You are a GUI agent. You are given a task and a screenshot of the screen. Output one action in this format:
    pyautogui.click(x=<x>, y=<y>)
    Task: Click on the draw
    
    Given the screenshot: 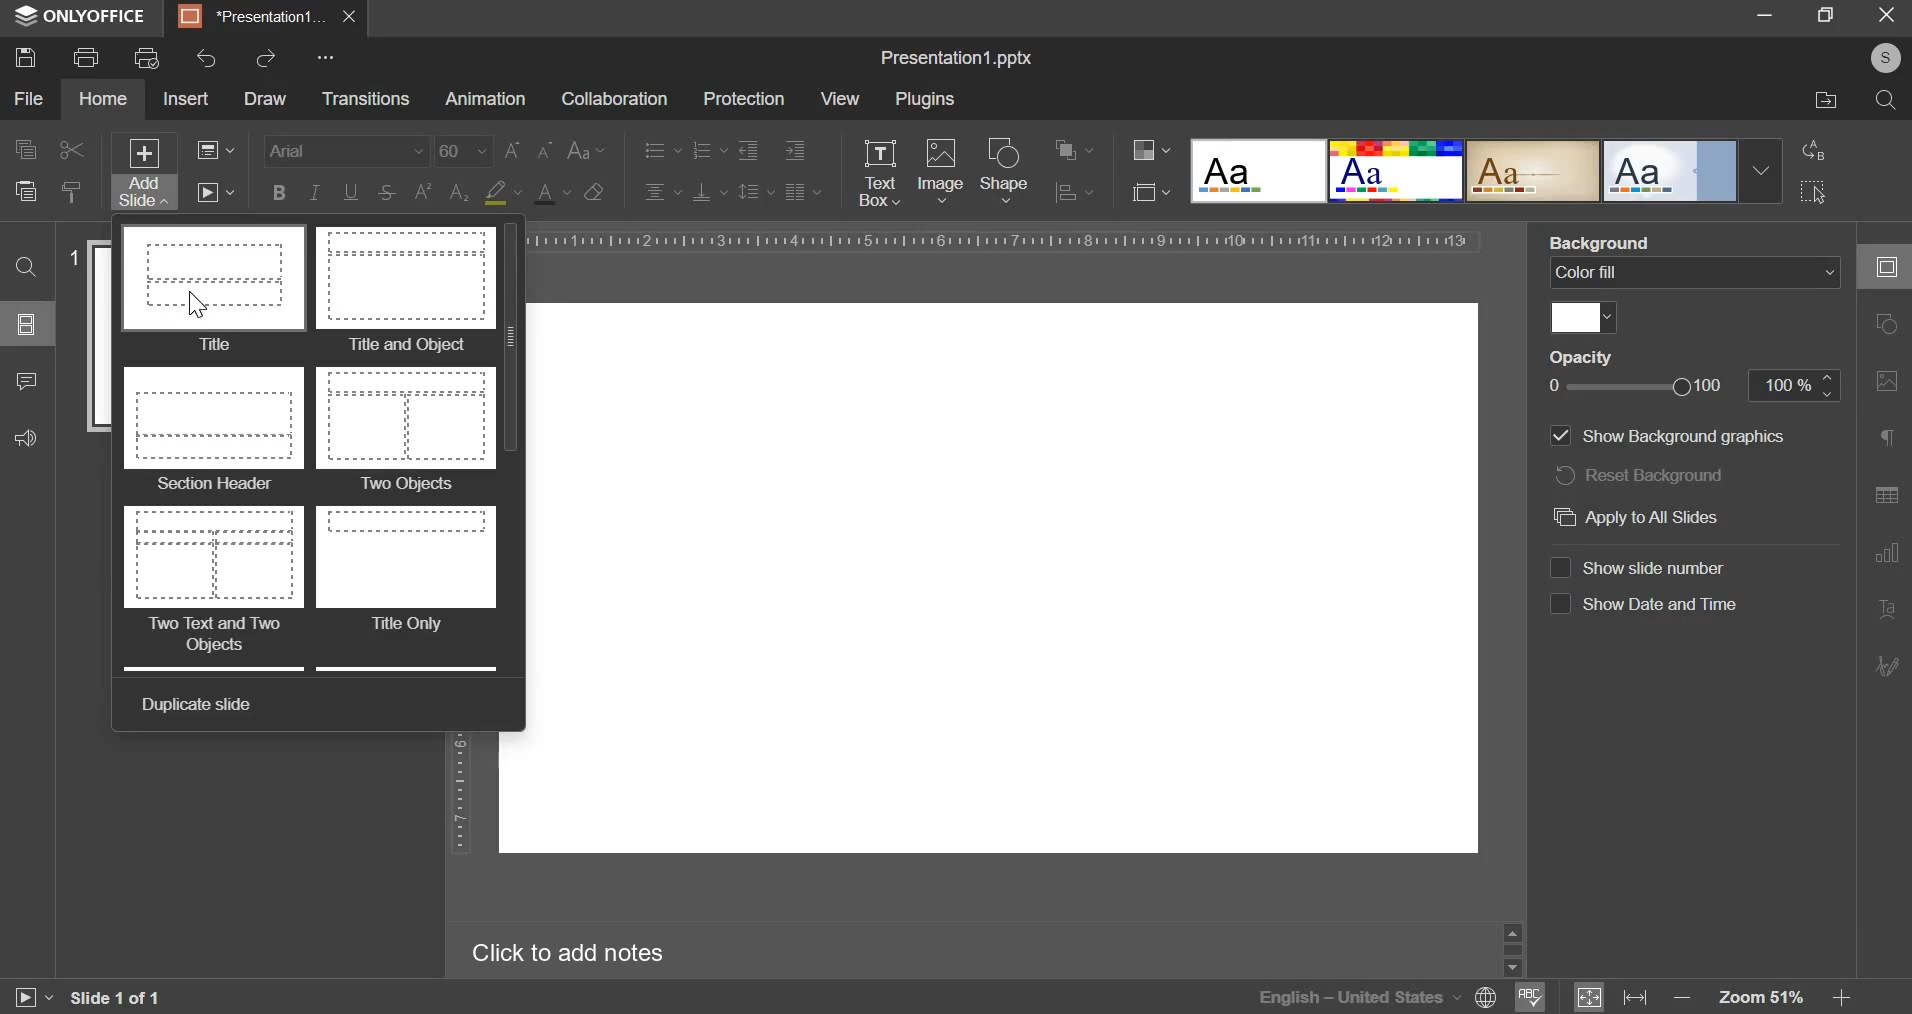 What is the action you would take?
    pyautogui.click(x=264, y=99)
    